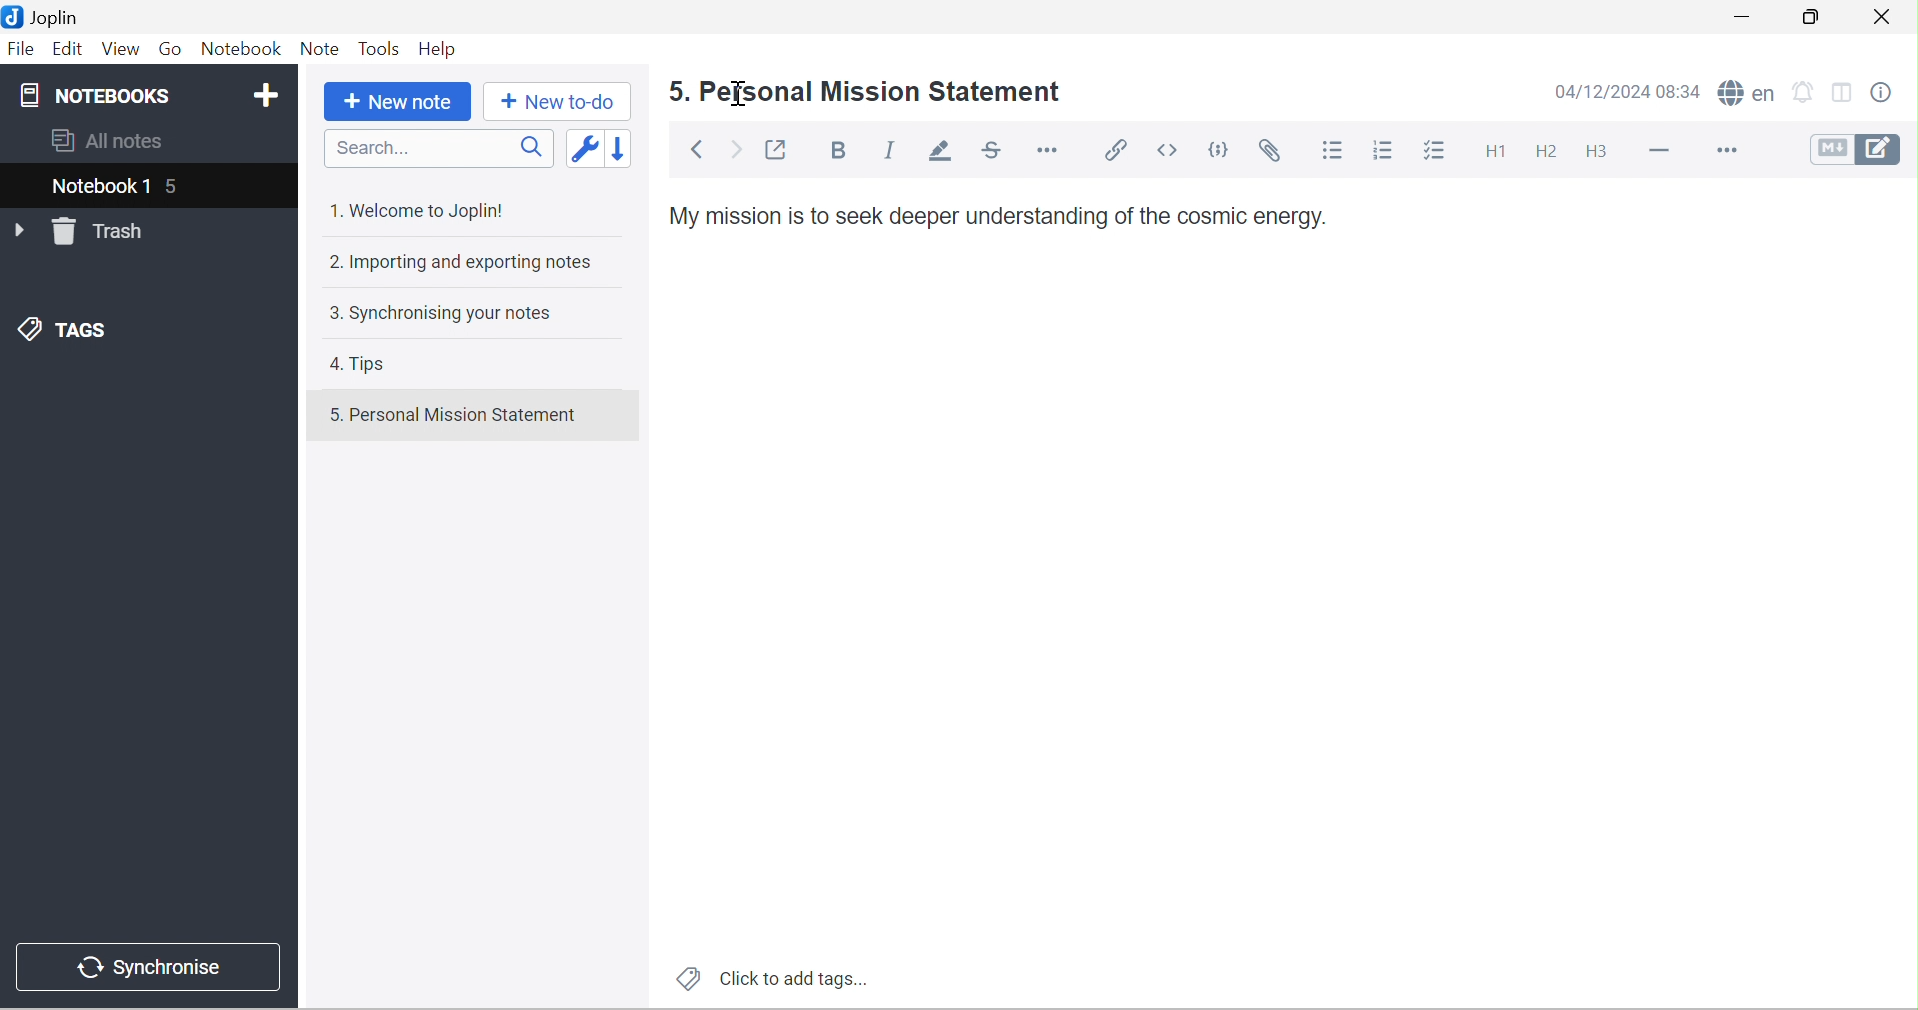  I want to click on Help, so click(439, 49).